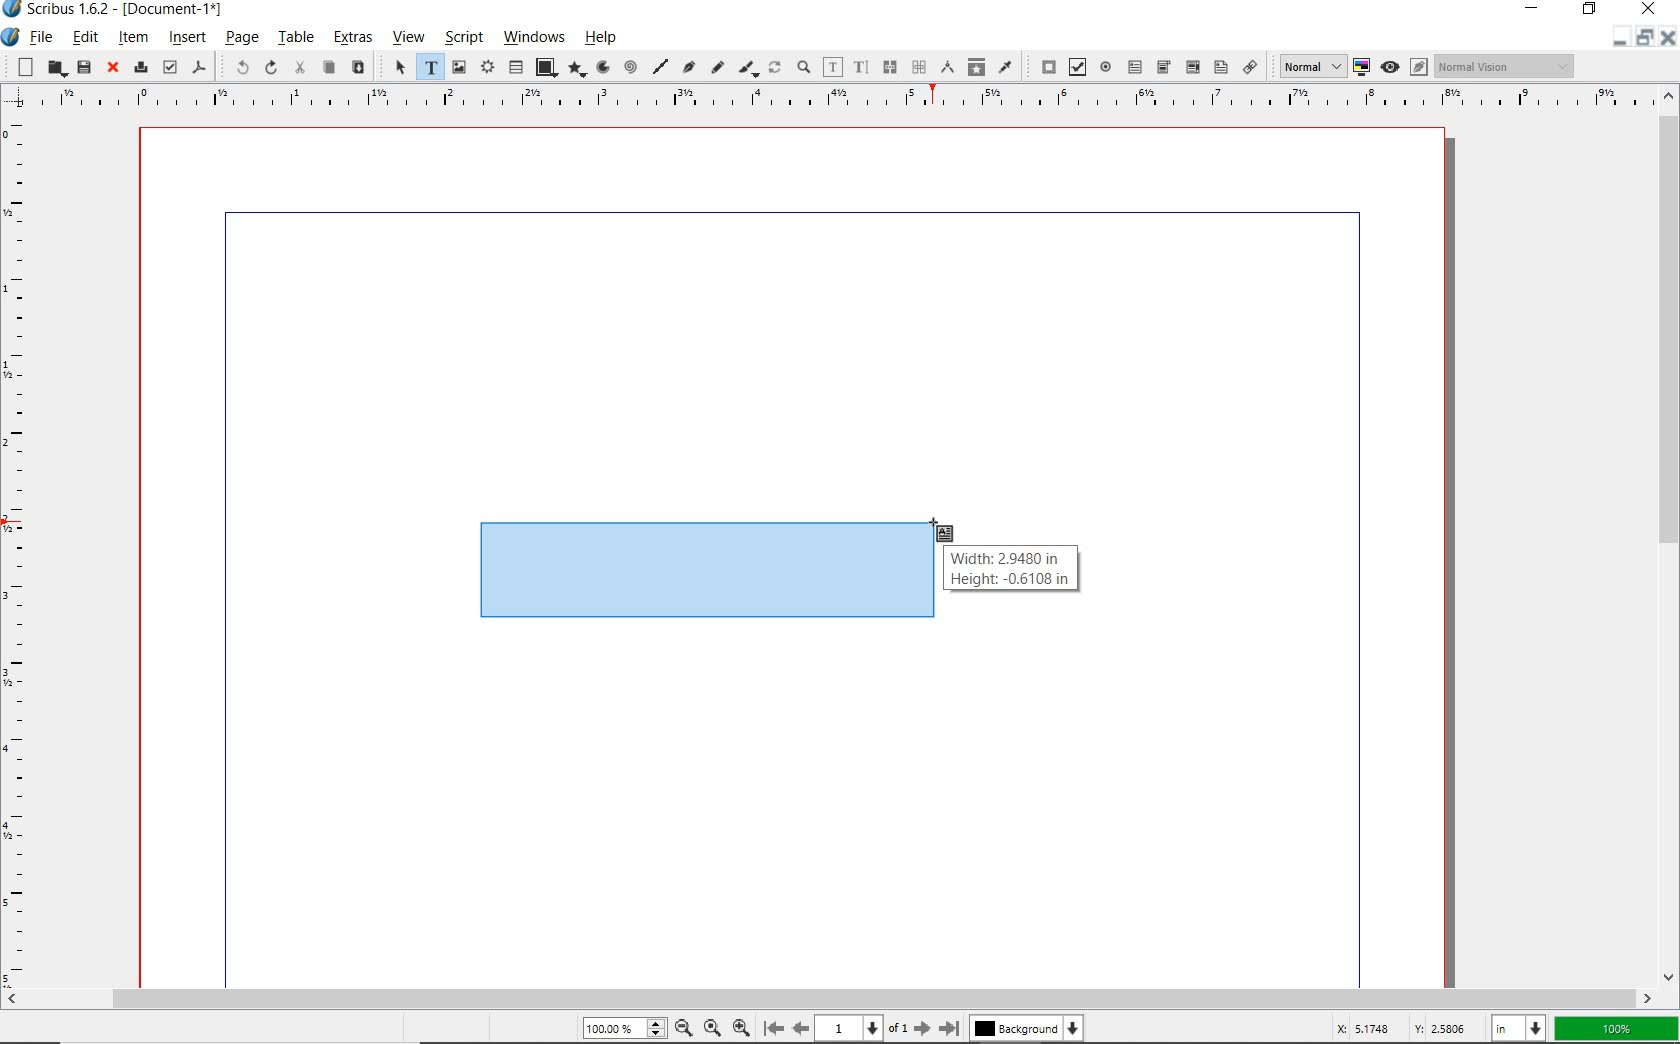 The image size is (1680, 1044). Describe the element at coordinates (946, 1028) in the screenshot. I see `Last page` at that location.